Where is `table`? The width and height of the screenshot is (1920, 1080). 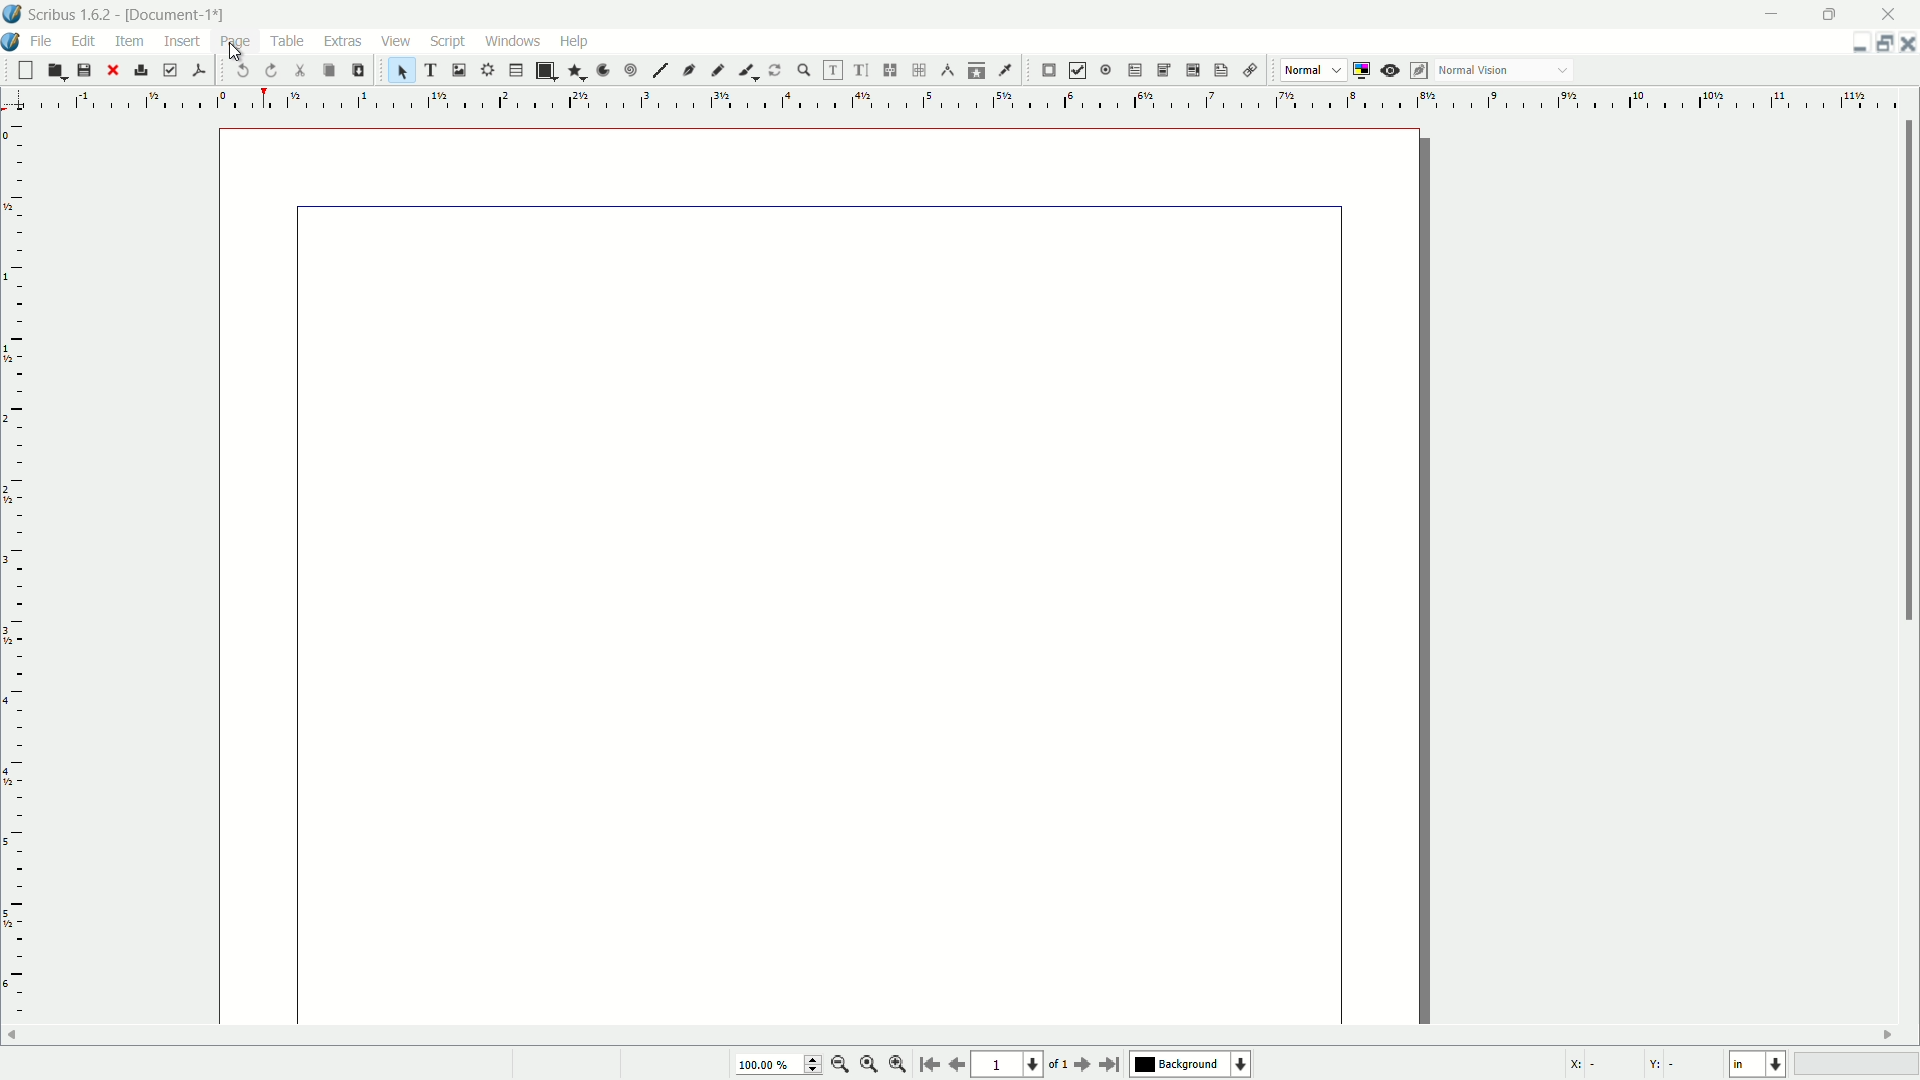
table is located at coordinates (516, 71).